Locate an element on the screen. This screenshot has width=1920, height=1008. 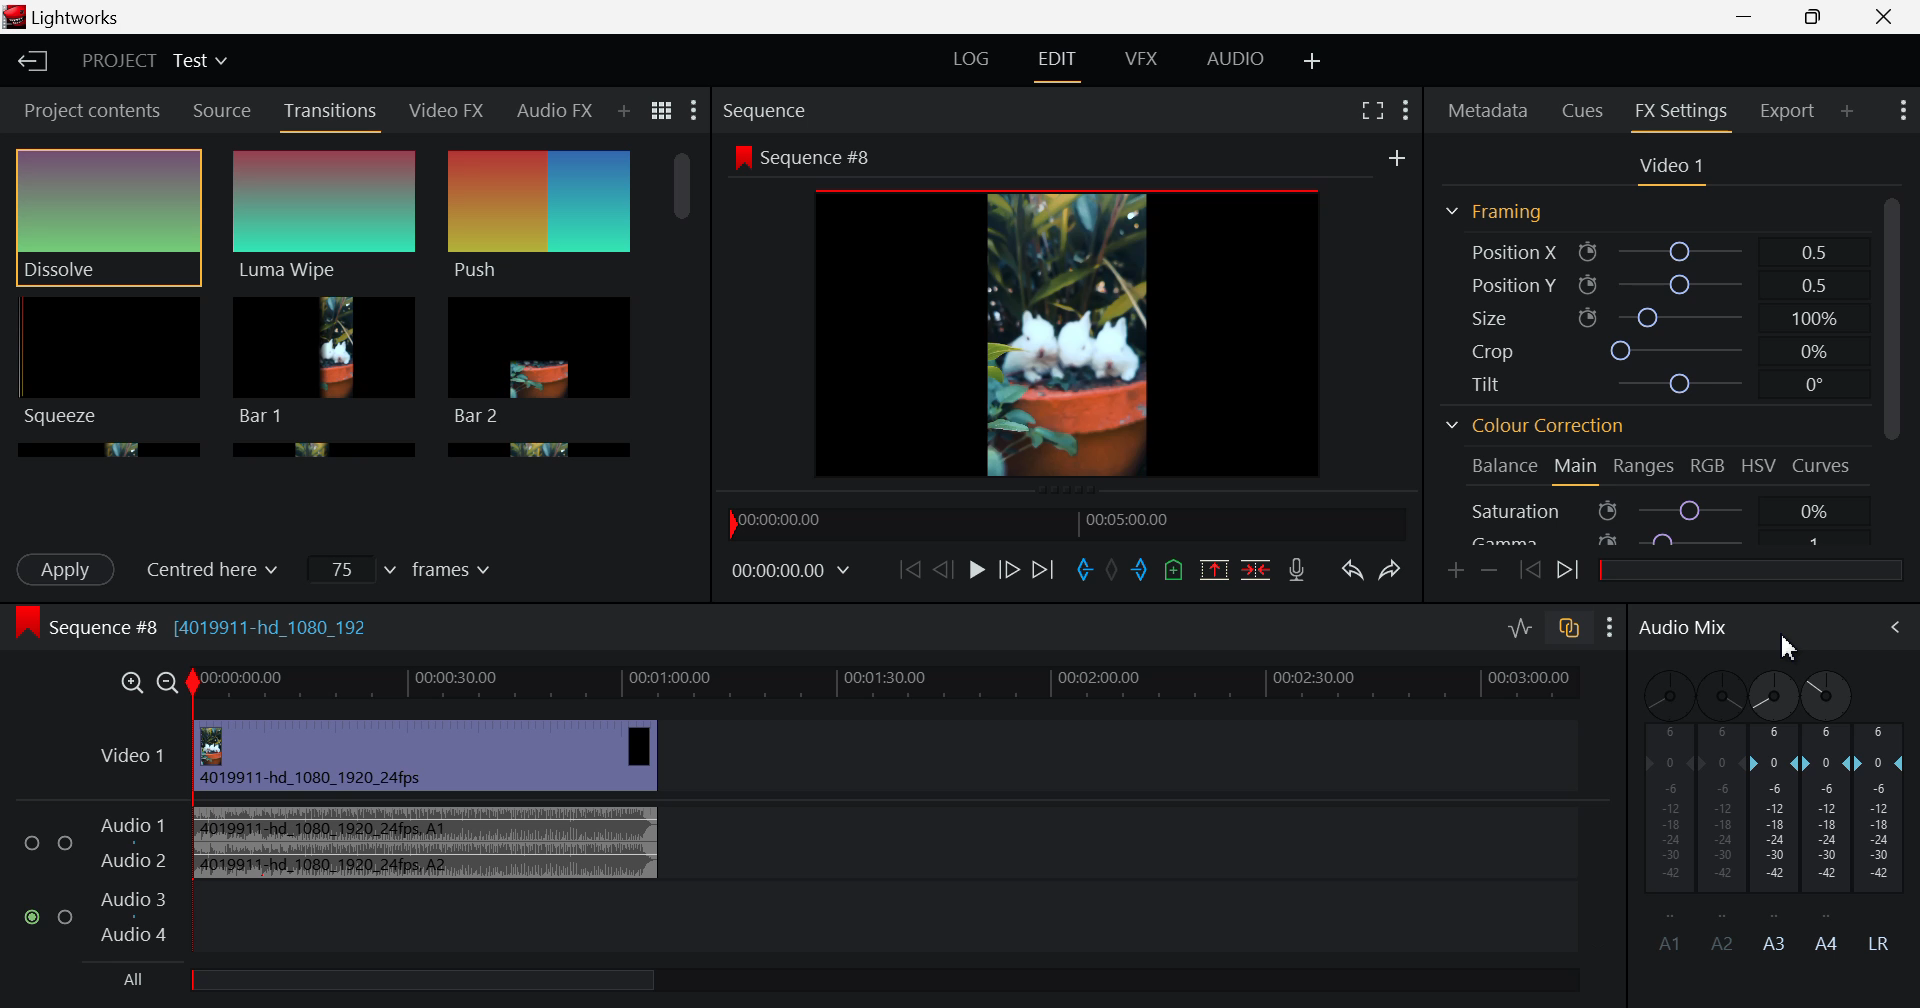
Play is located at coordinates (978, 569).